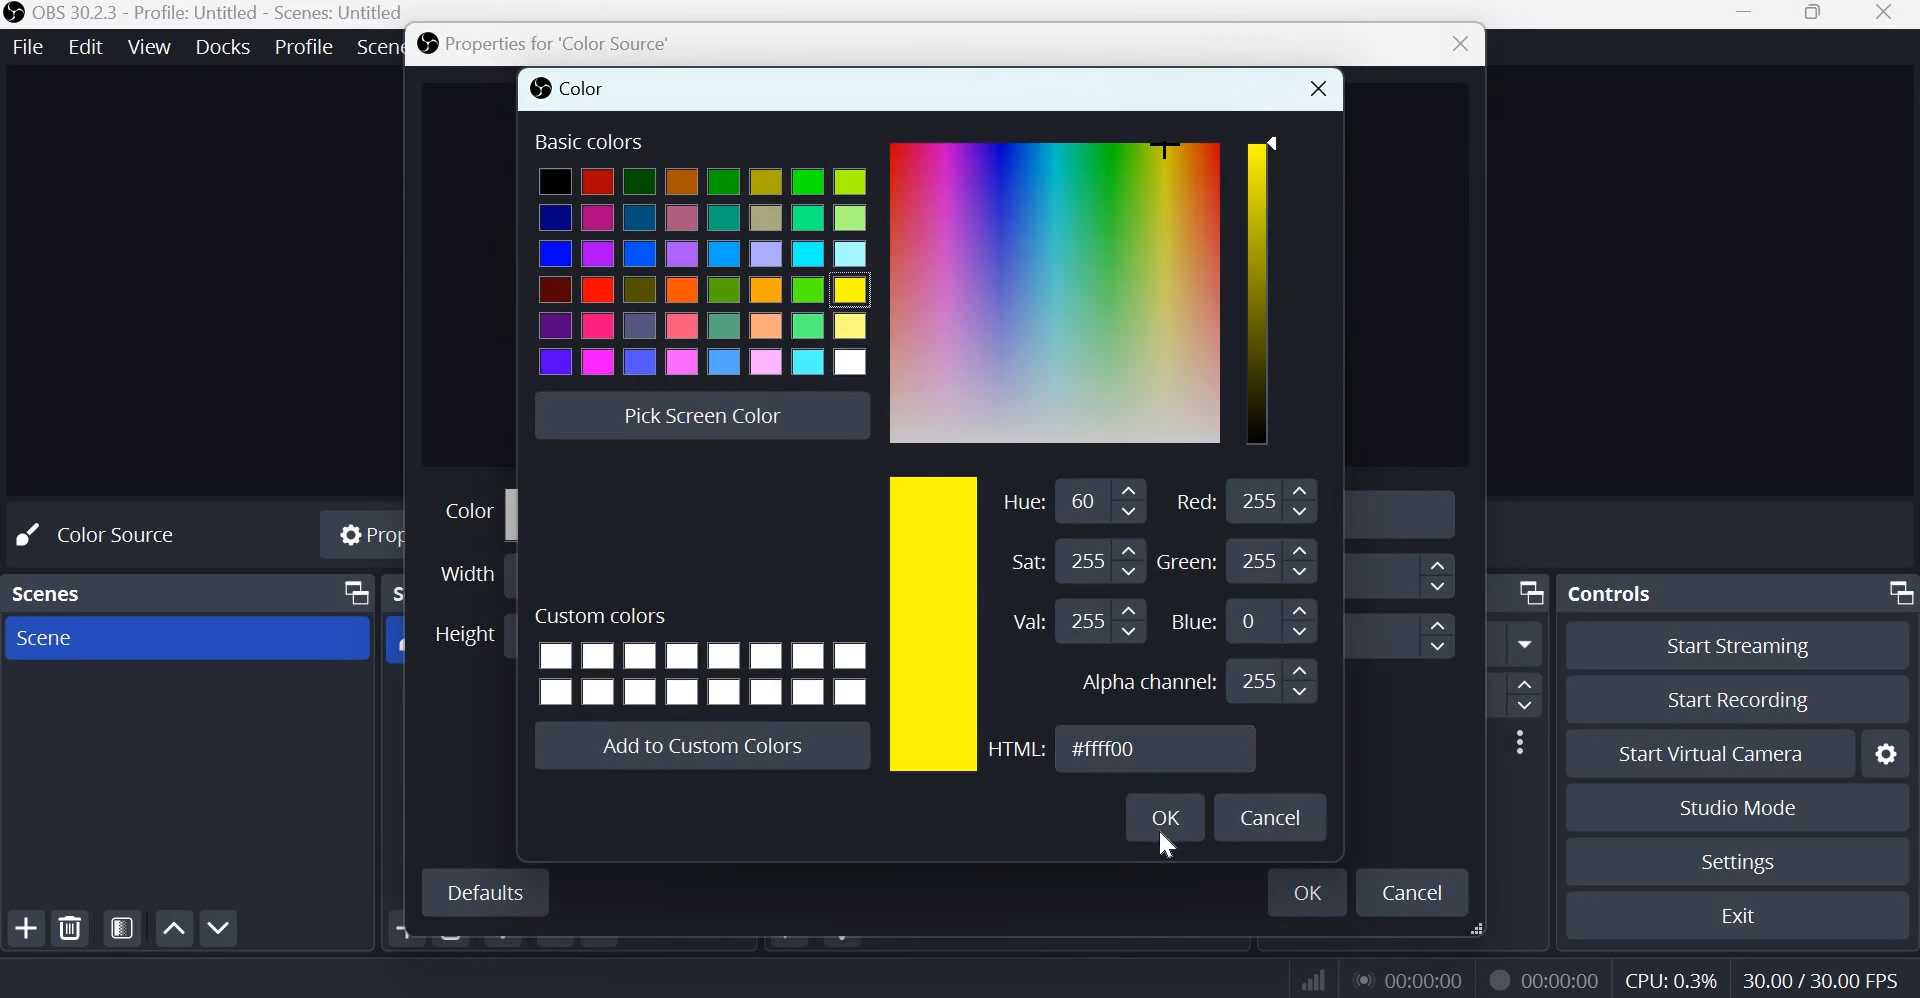 The height and width of the screenshot is (998, 1920). I want to click on Profile, so click(302, 46).